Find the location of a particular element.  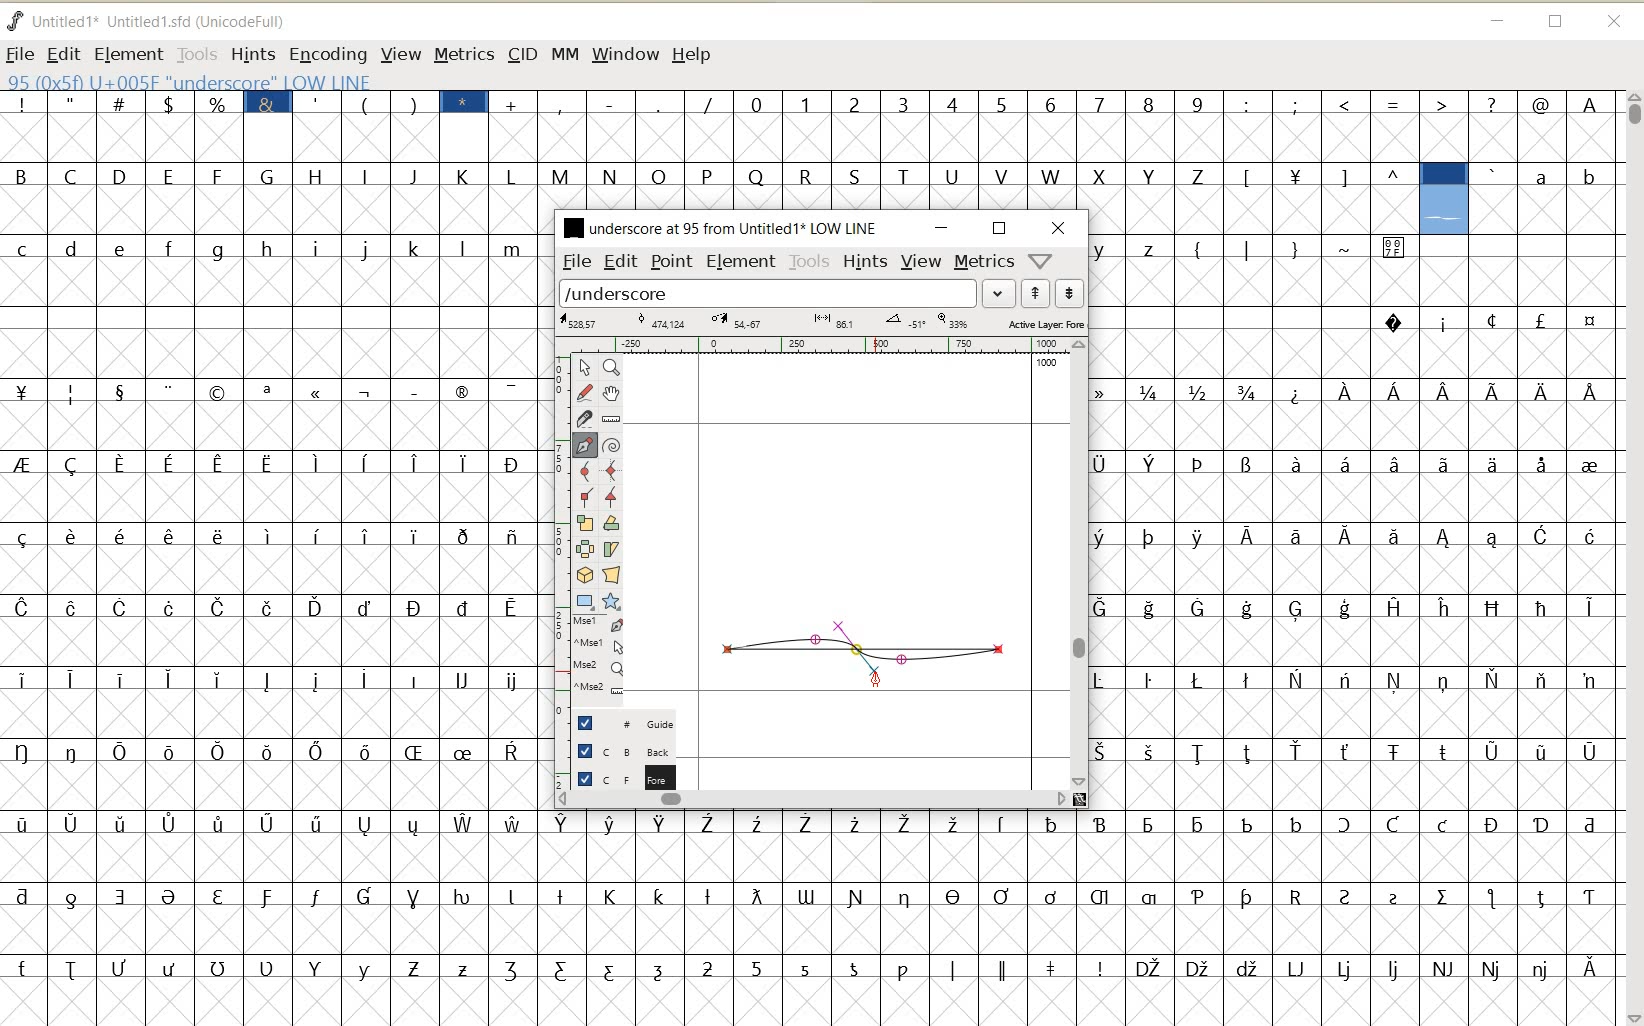

CLOSE is located at coordinates (1059, 228).